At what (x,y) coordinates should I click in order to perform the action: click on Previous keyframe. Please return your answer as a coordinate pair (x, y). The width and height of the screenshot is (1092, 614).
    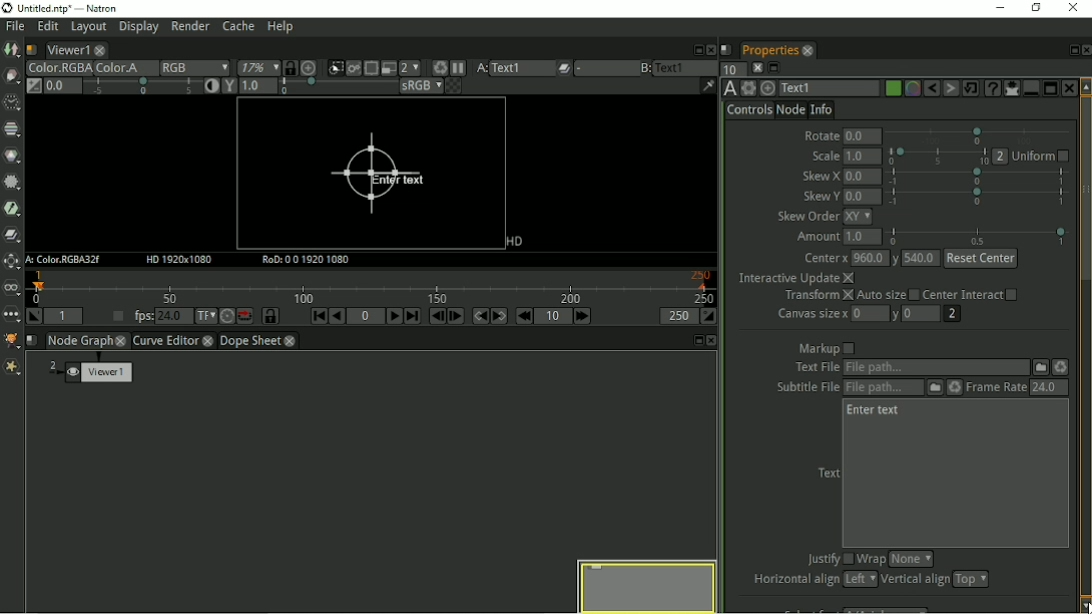
    Looking at the image, I should click on (479, 316).